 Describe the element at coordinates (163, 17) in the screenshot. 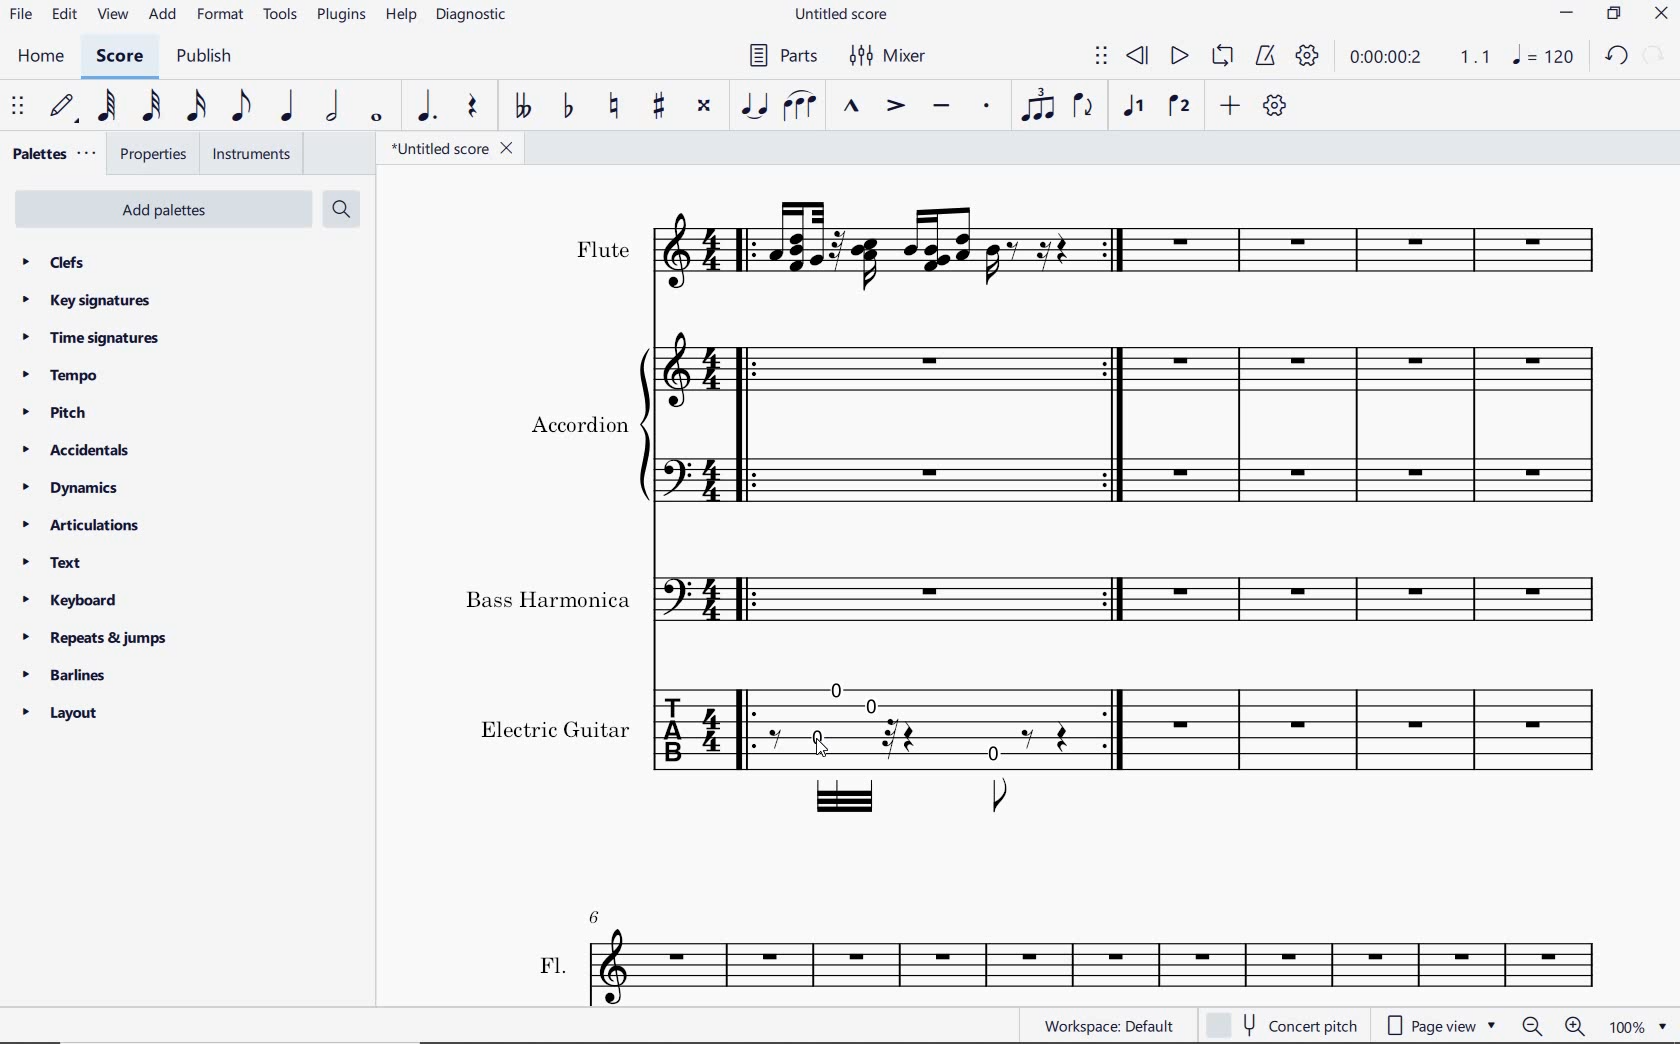

I see `add` at that location.